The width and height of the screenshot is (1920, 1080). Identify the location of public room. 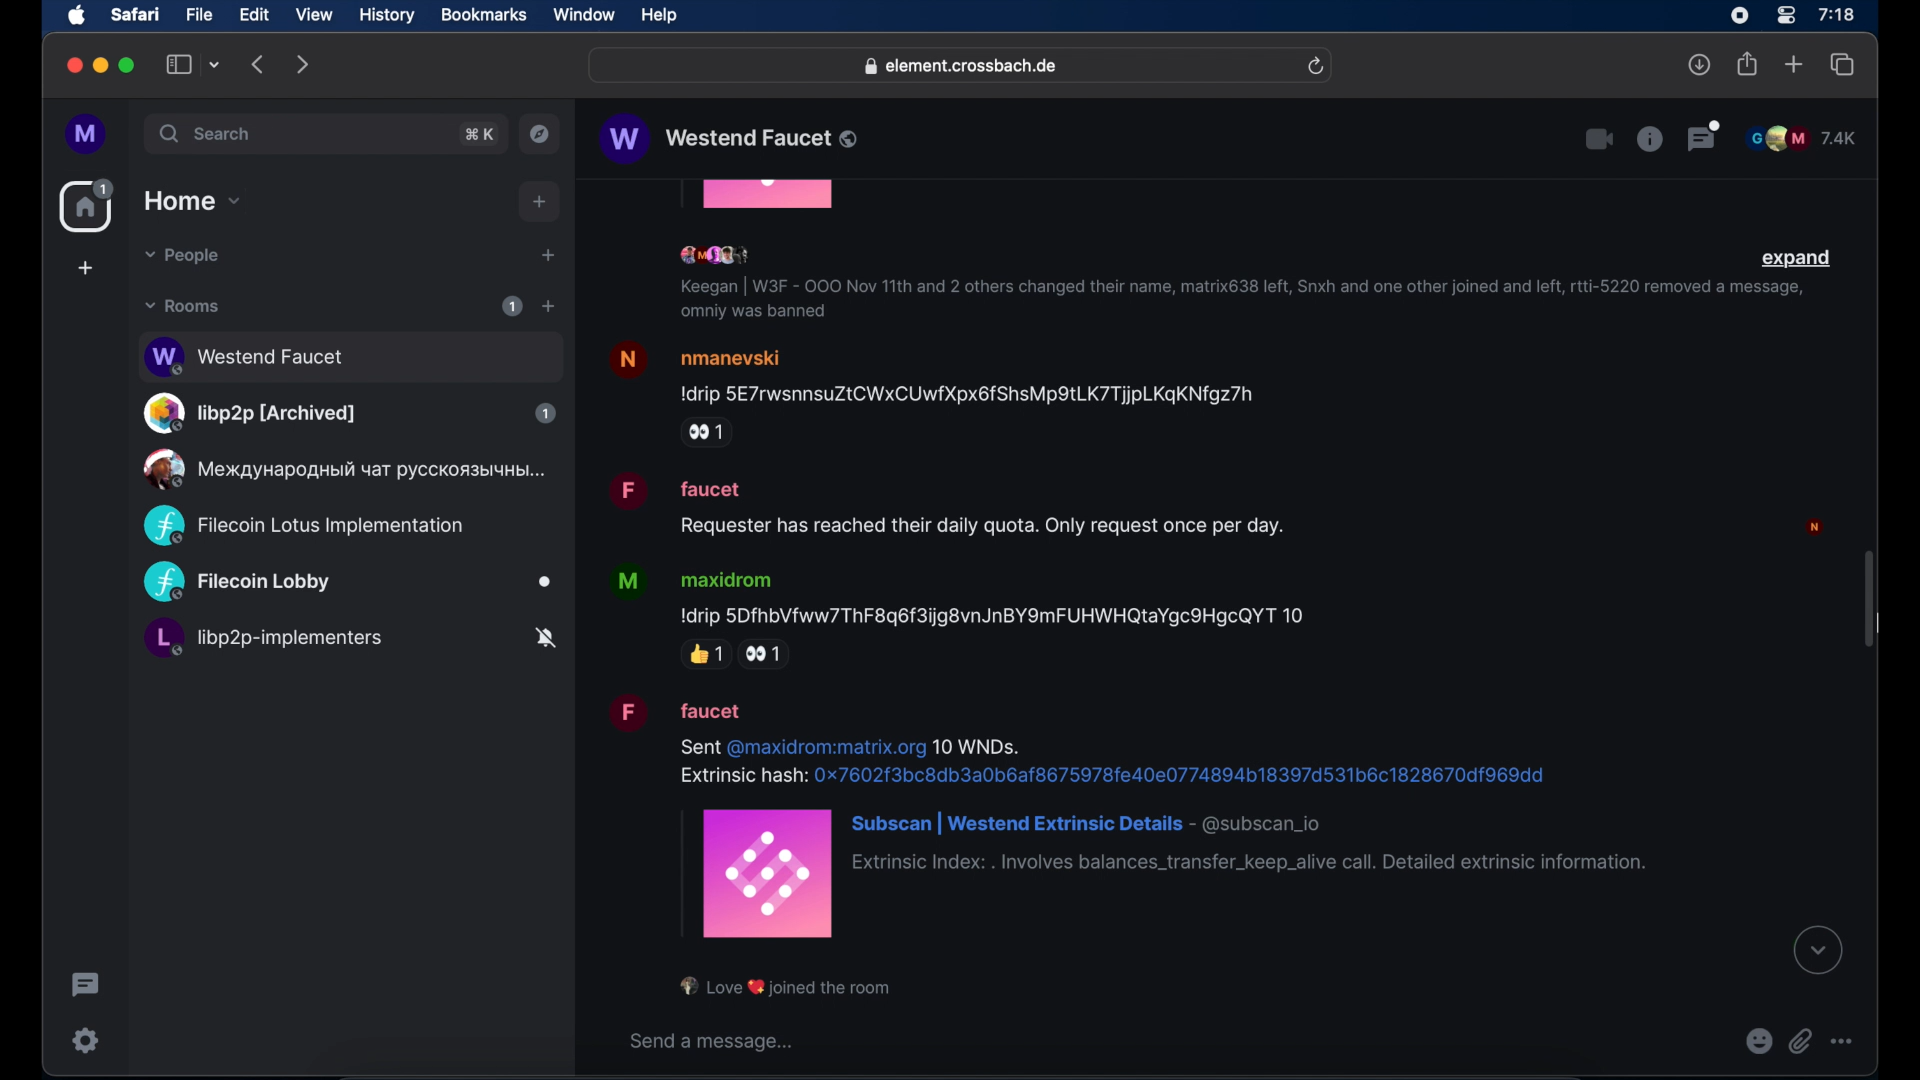
(341, 469).